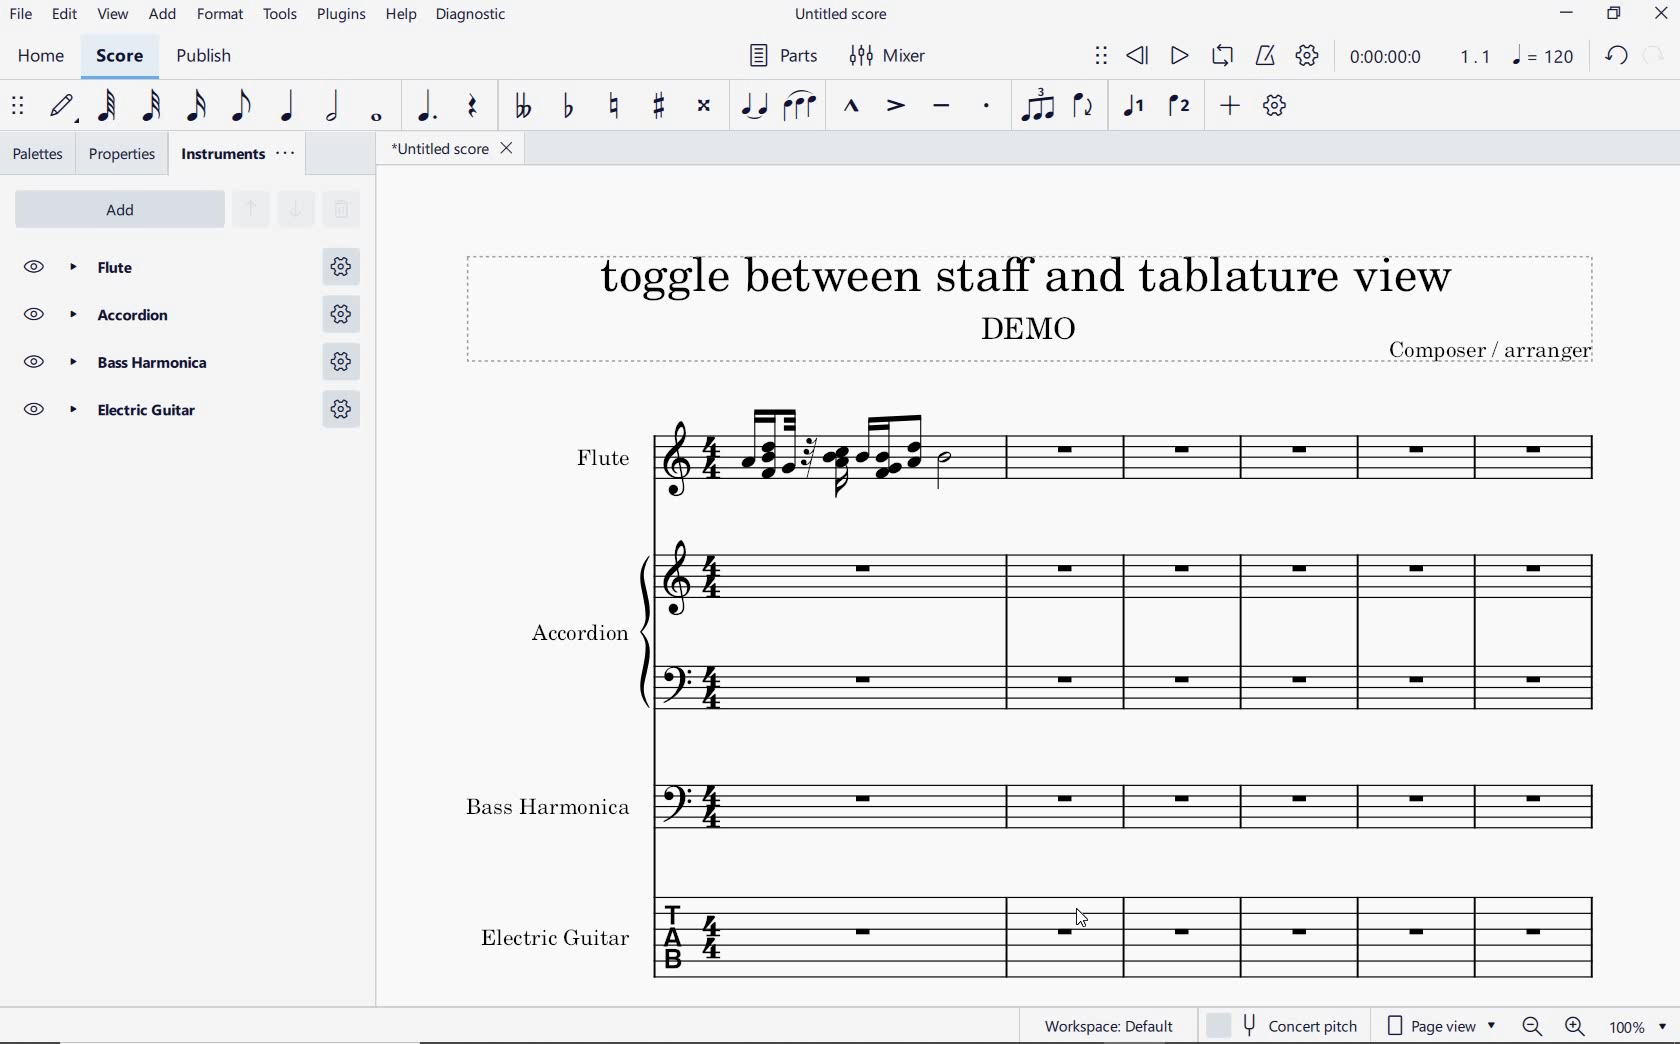  I want to click on cursor, so click(1078, 919).